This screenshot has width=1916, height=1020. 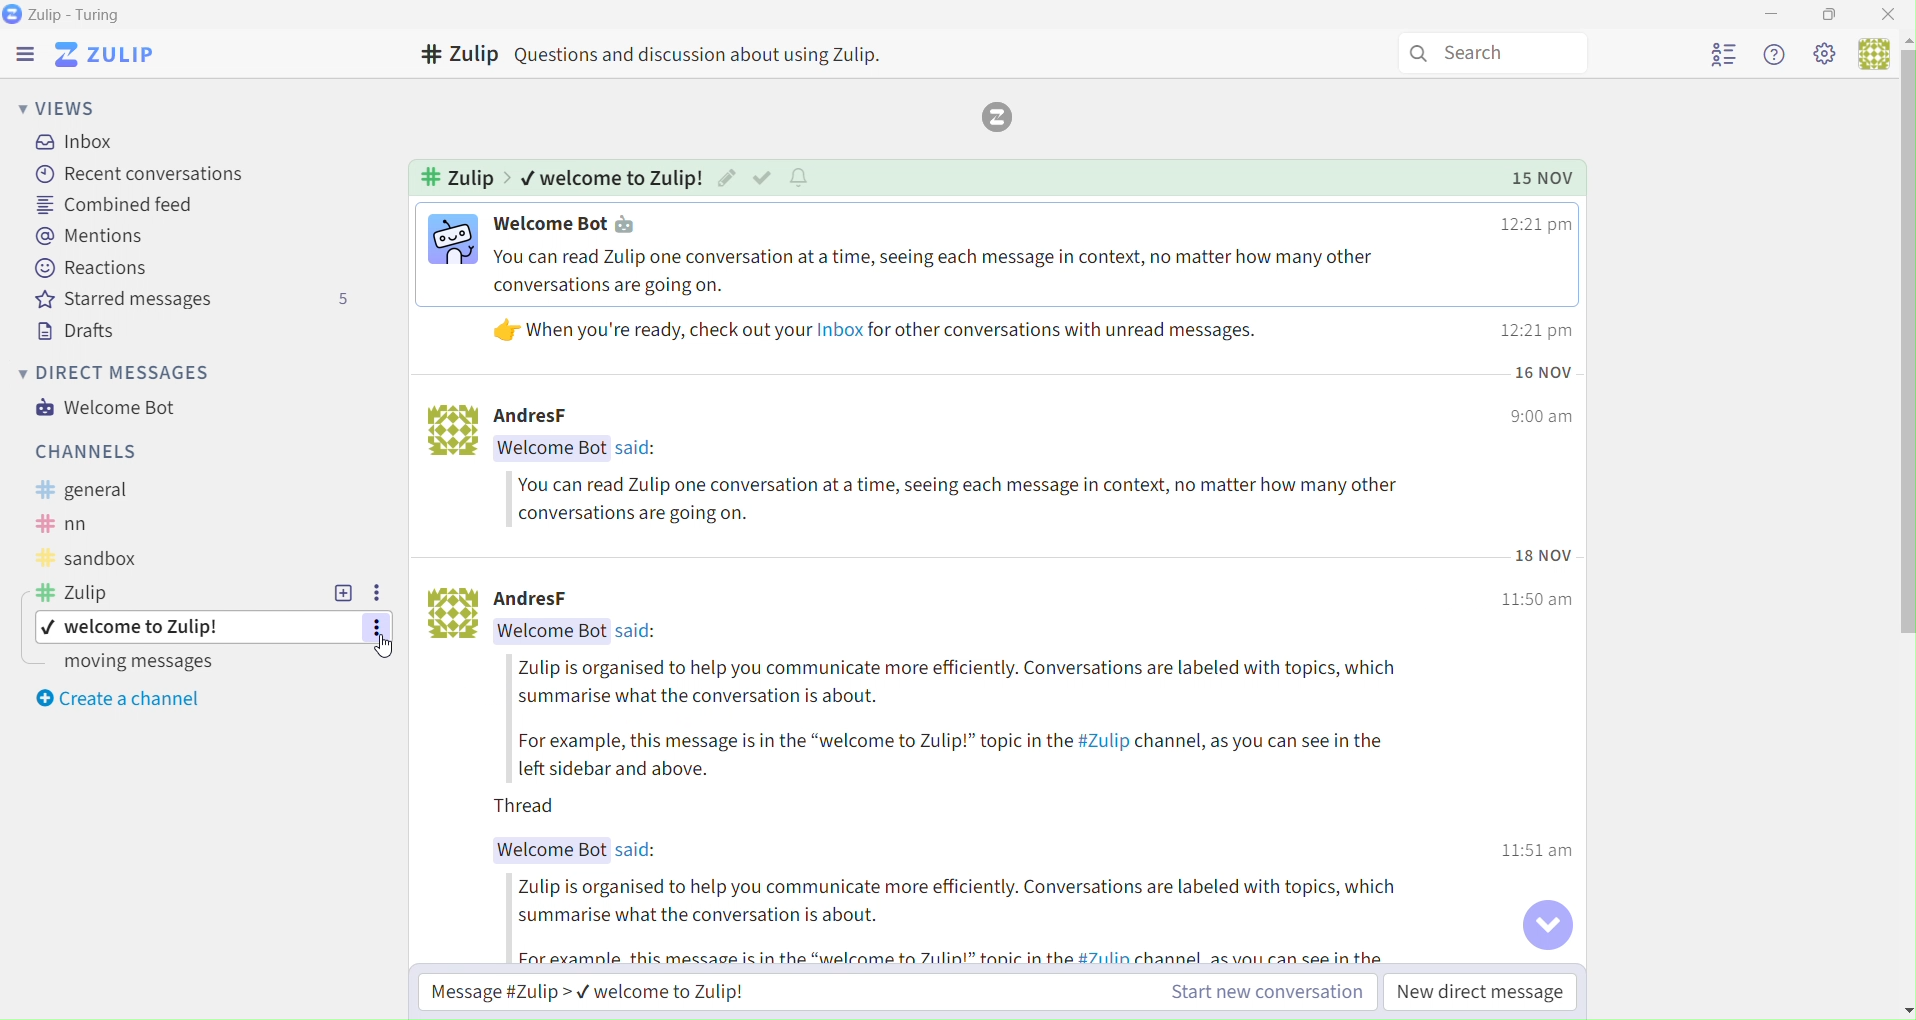 I want to click on Software logo and name, so click(x=105, y=55).